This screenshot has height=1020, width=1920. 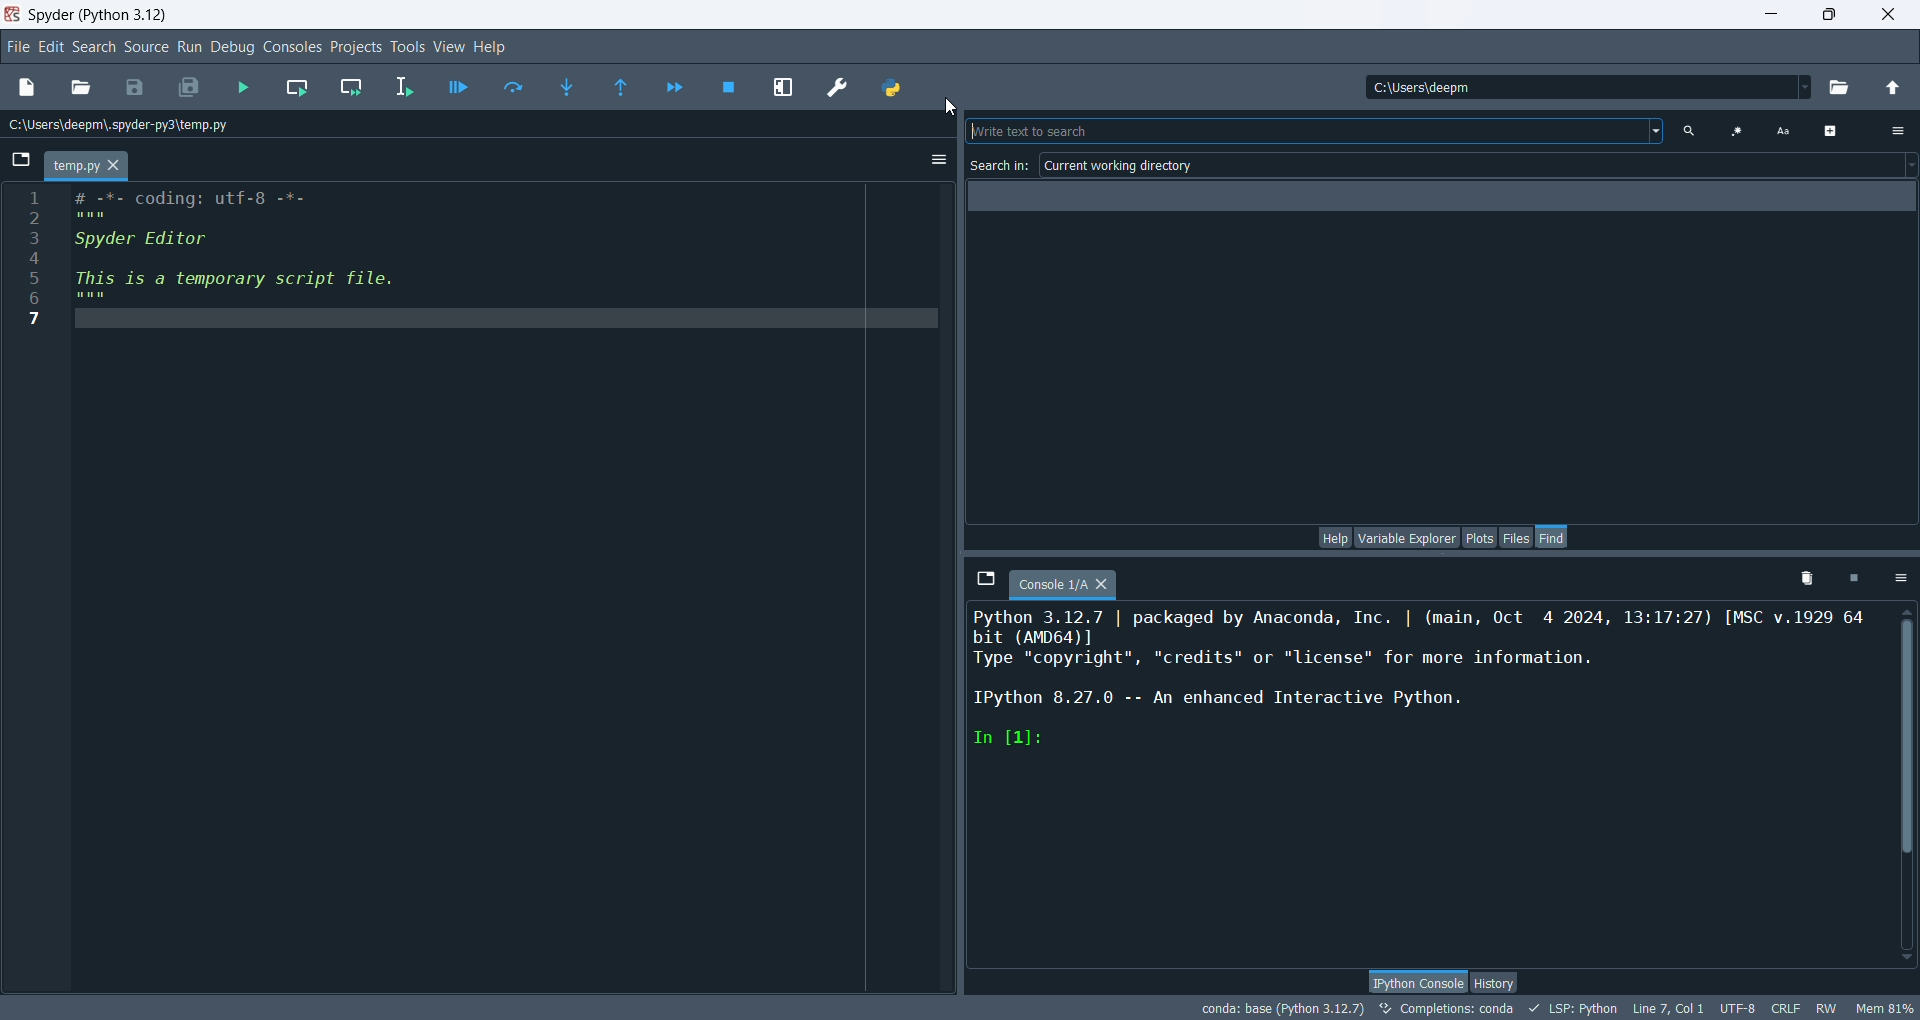 What do you see at coordinates (950, 108) in the screenshot?
I see `cursor` at bounding box center [950, 108].